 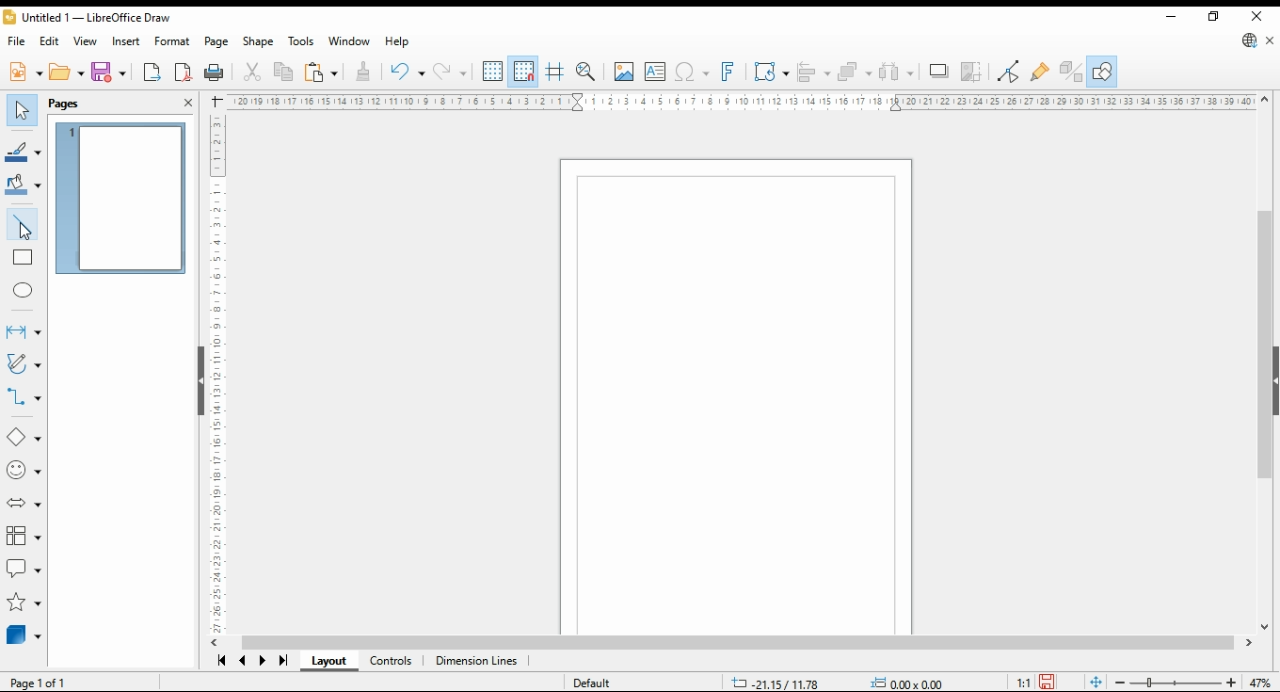 I want to click on show grids, so click(x=492, y=72).